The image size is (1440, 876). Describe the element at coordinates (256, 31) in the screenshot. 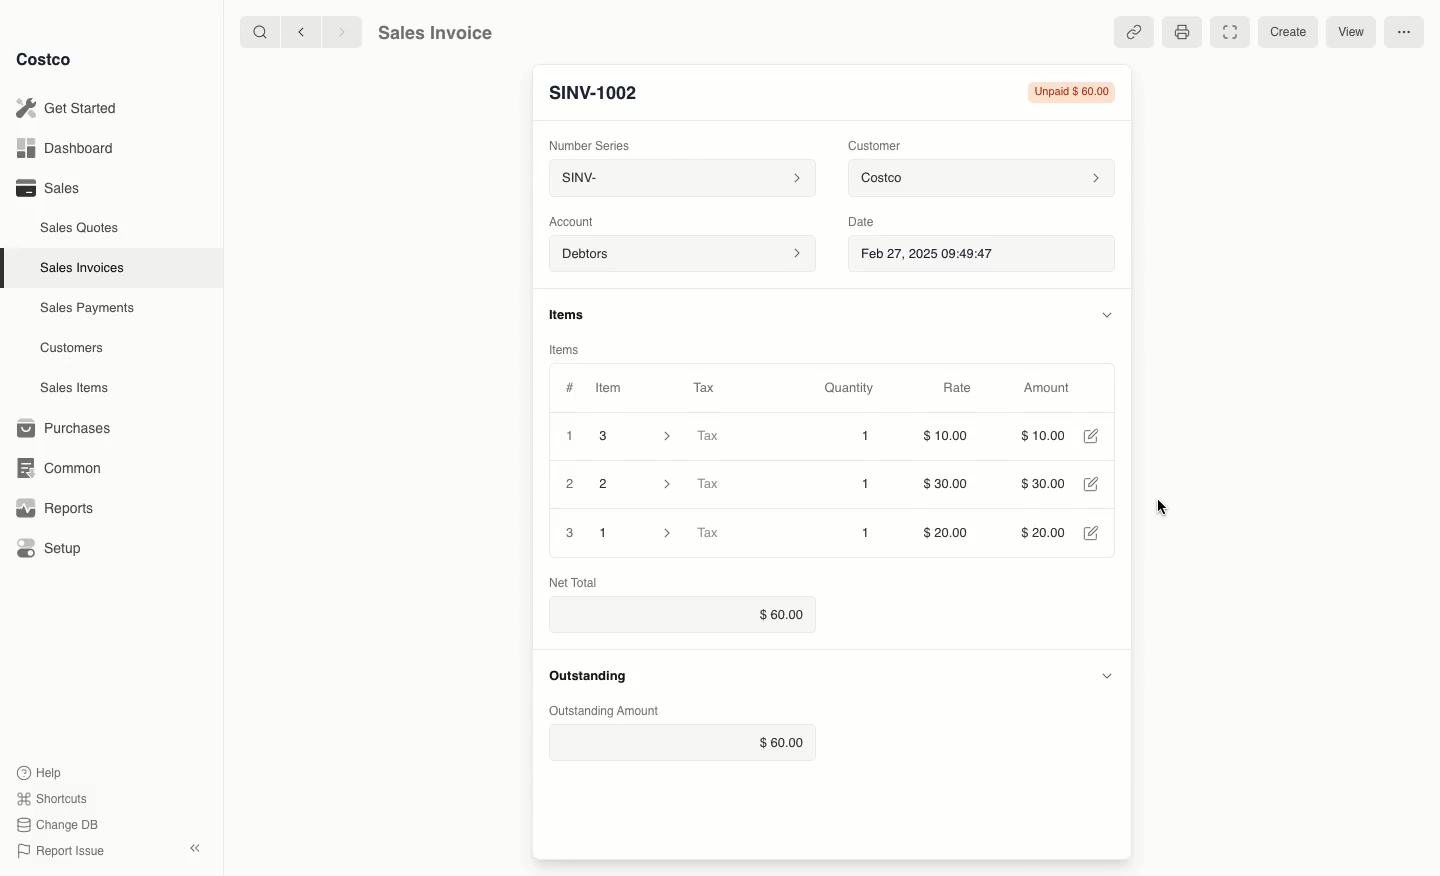

I see `search` at that location.